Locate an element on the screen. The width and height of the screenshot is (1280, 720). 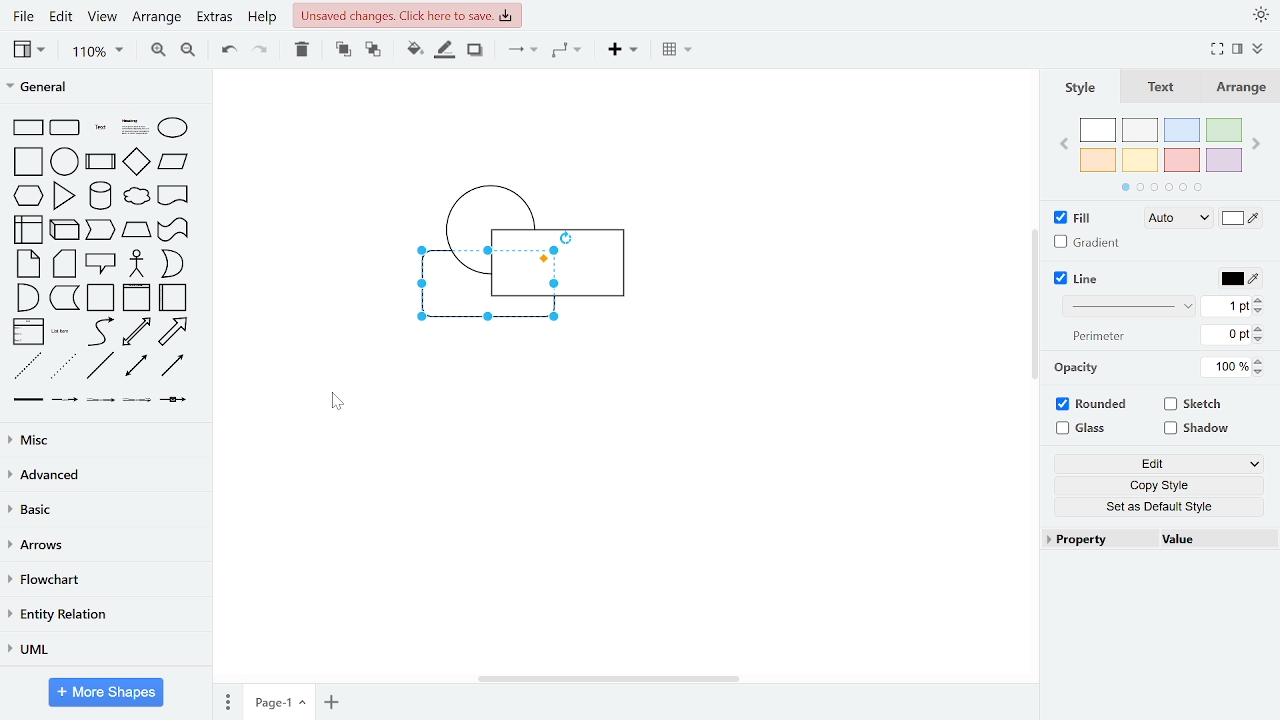
general is located at coordinates (104, 87).